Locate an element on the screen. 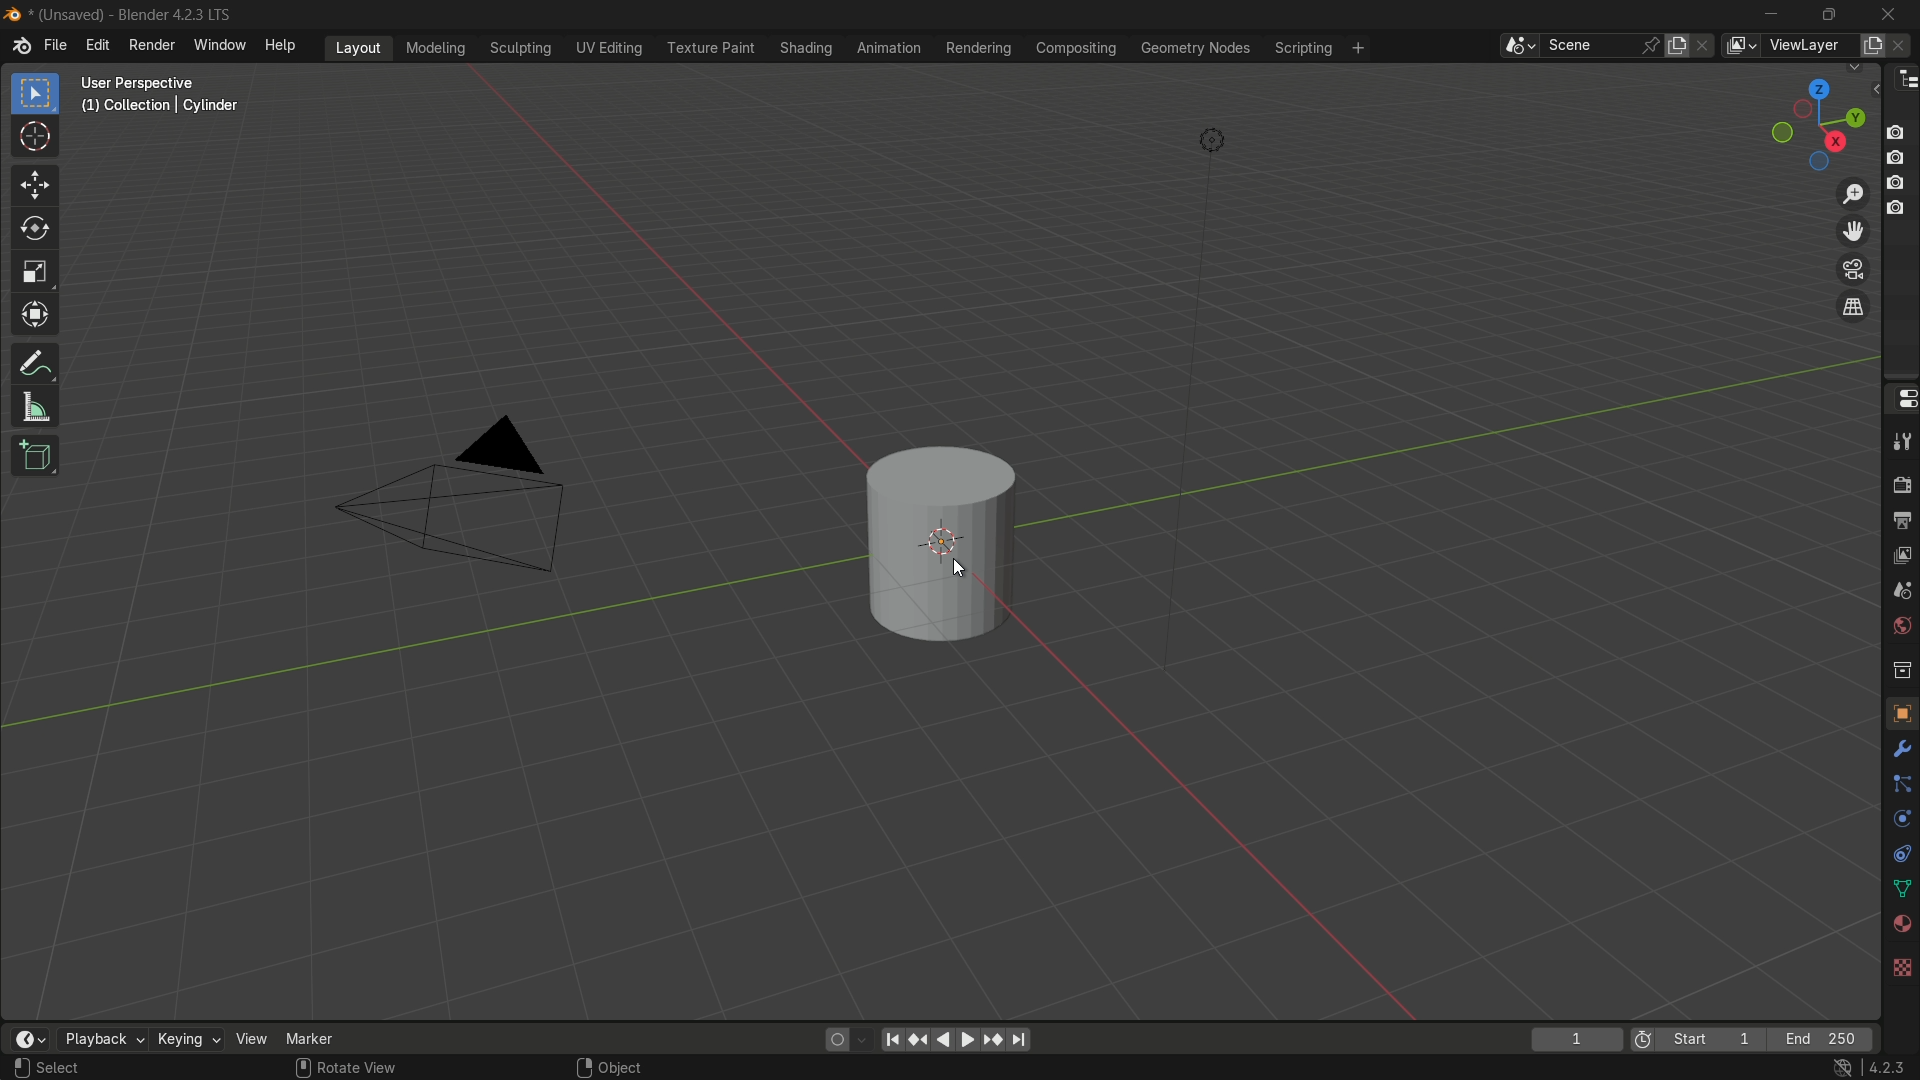 This screenshot has width=1920, height=1080. add workplace is located at coordinates (1361, 48).